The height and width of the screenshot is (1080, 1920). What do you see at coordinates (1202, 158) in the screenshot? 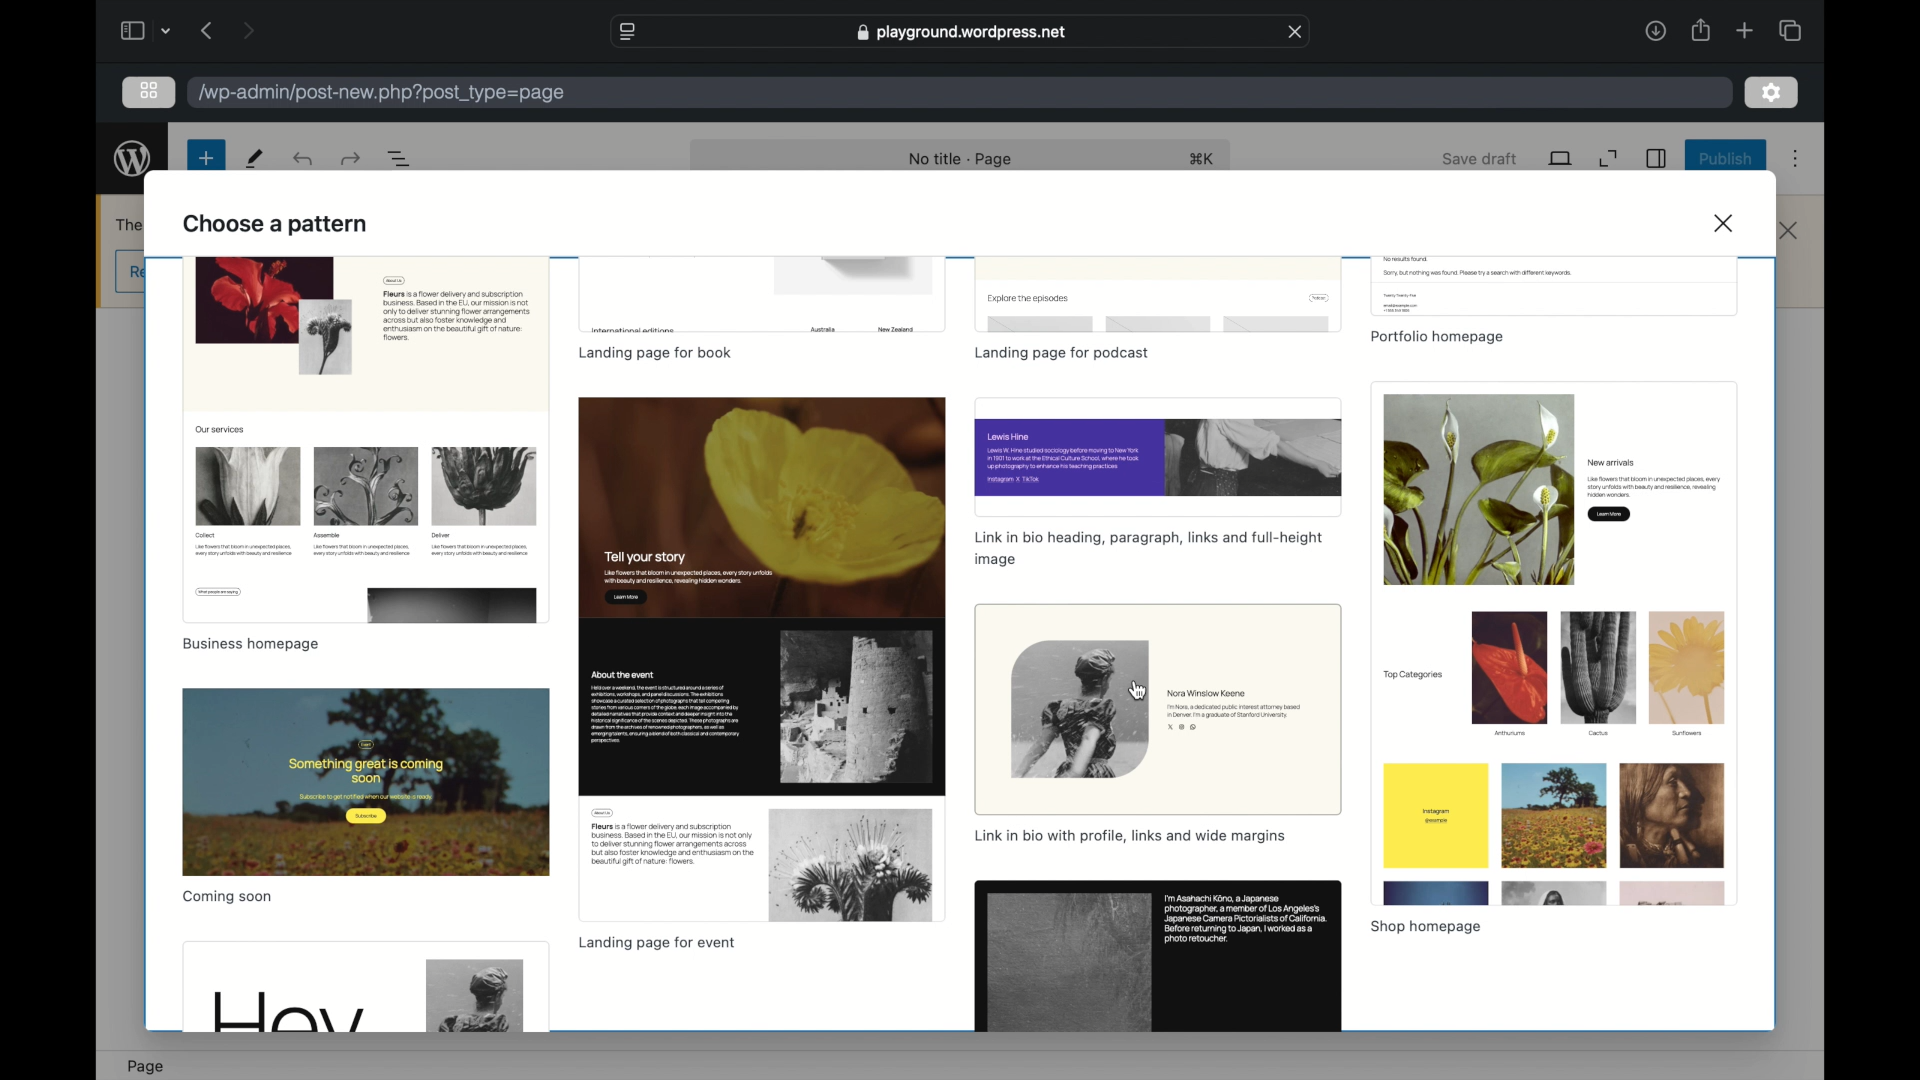
I see `shortcut` at bounding box center [1202, 158].